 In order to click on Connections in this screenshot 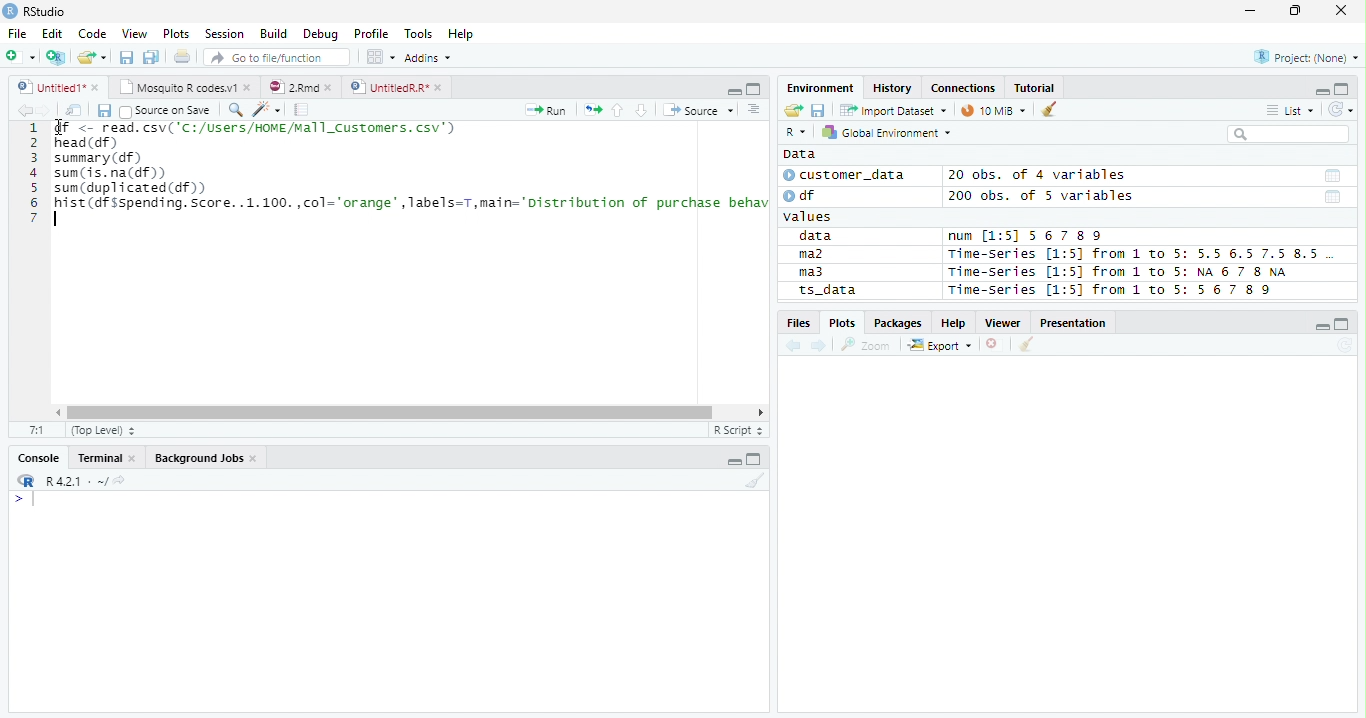, I will do `click(963, 88)`.